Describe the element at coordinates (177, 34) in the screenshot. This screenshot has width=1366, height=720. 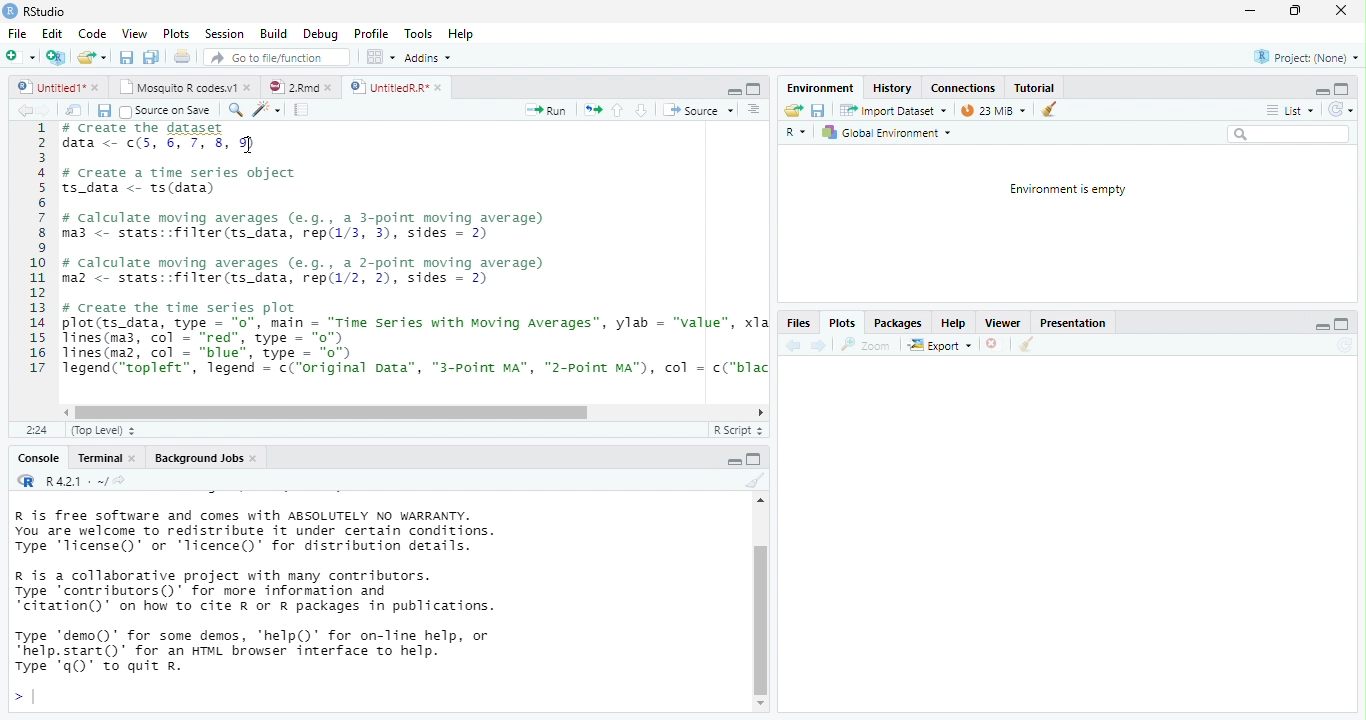
I see `Plots` at that location.